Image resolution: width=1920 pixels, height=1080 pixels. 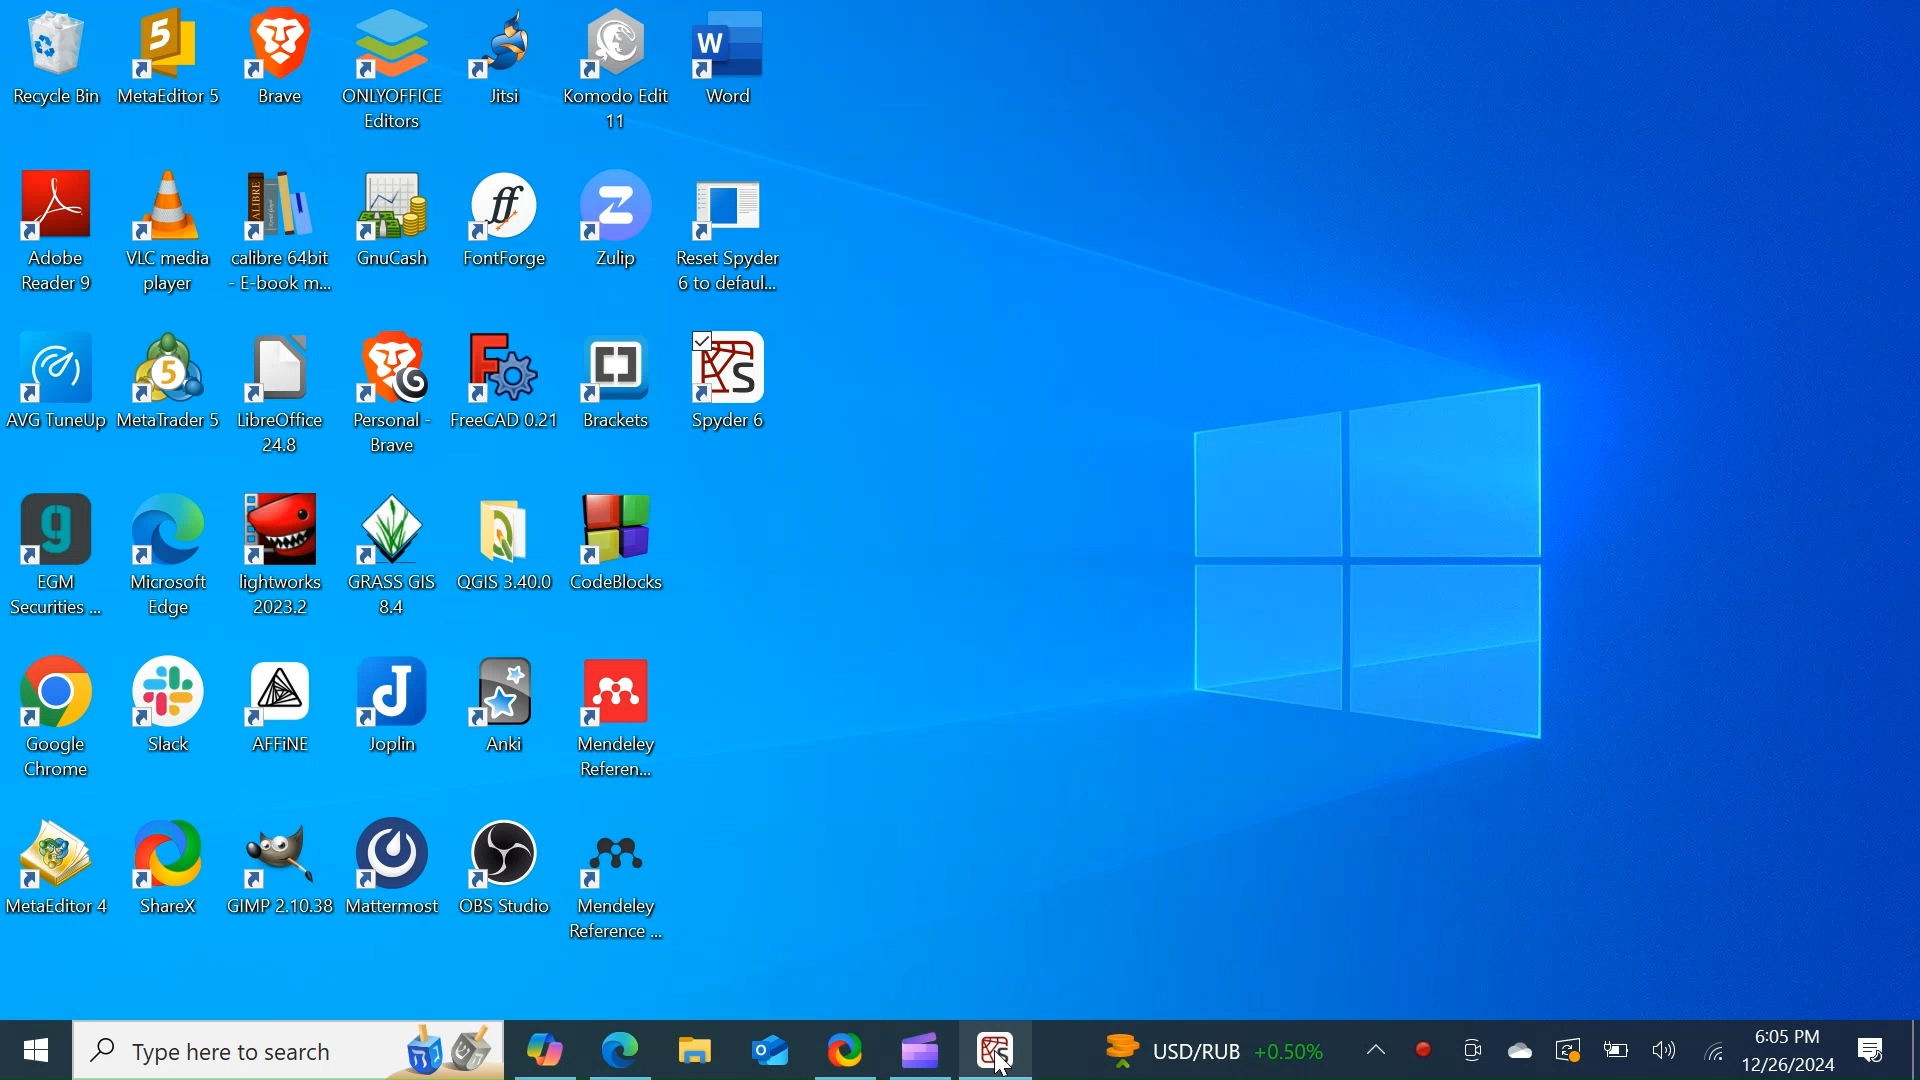 I want to click on Recycle Bin Desktop Icon, so click(x=57, y=70).